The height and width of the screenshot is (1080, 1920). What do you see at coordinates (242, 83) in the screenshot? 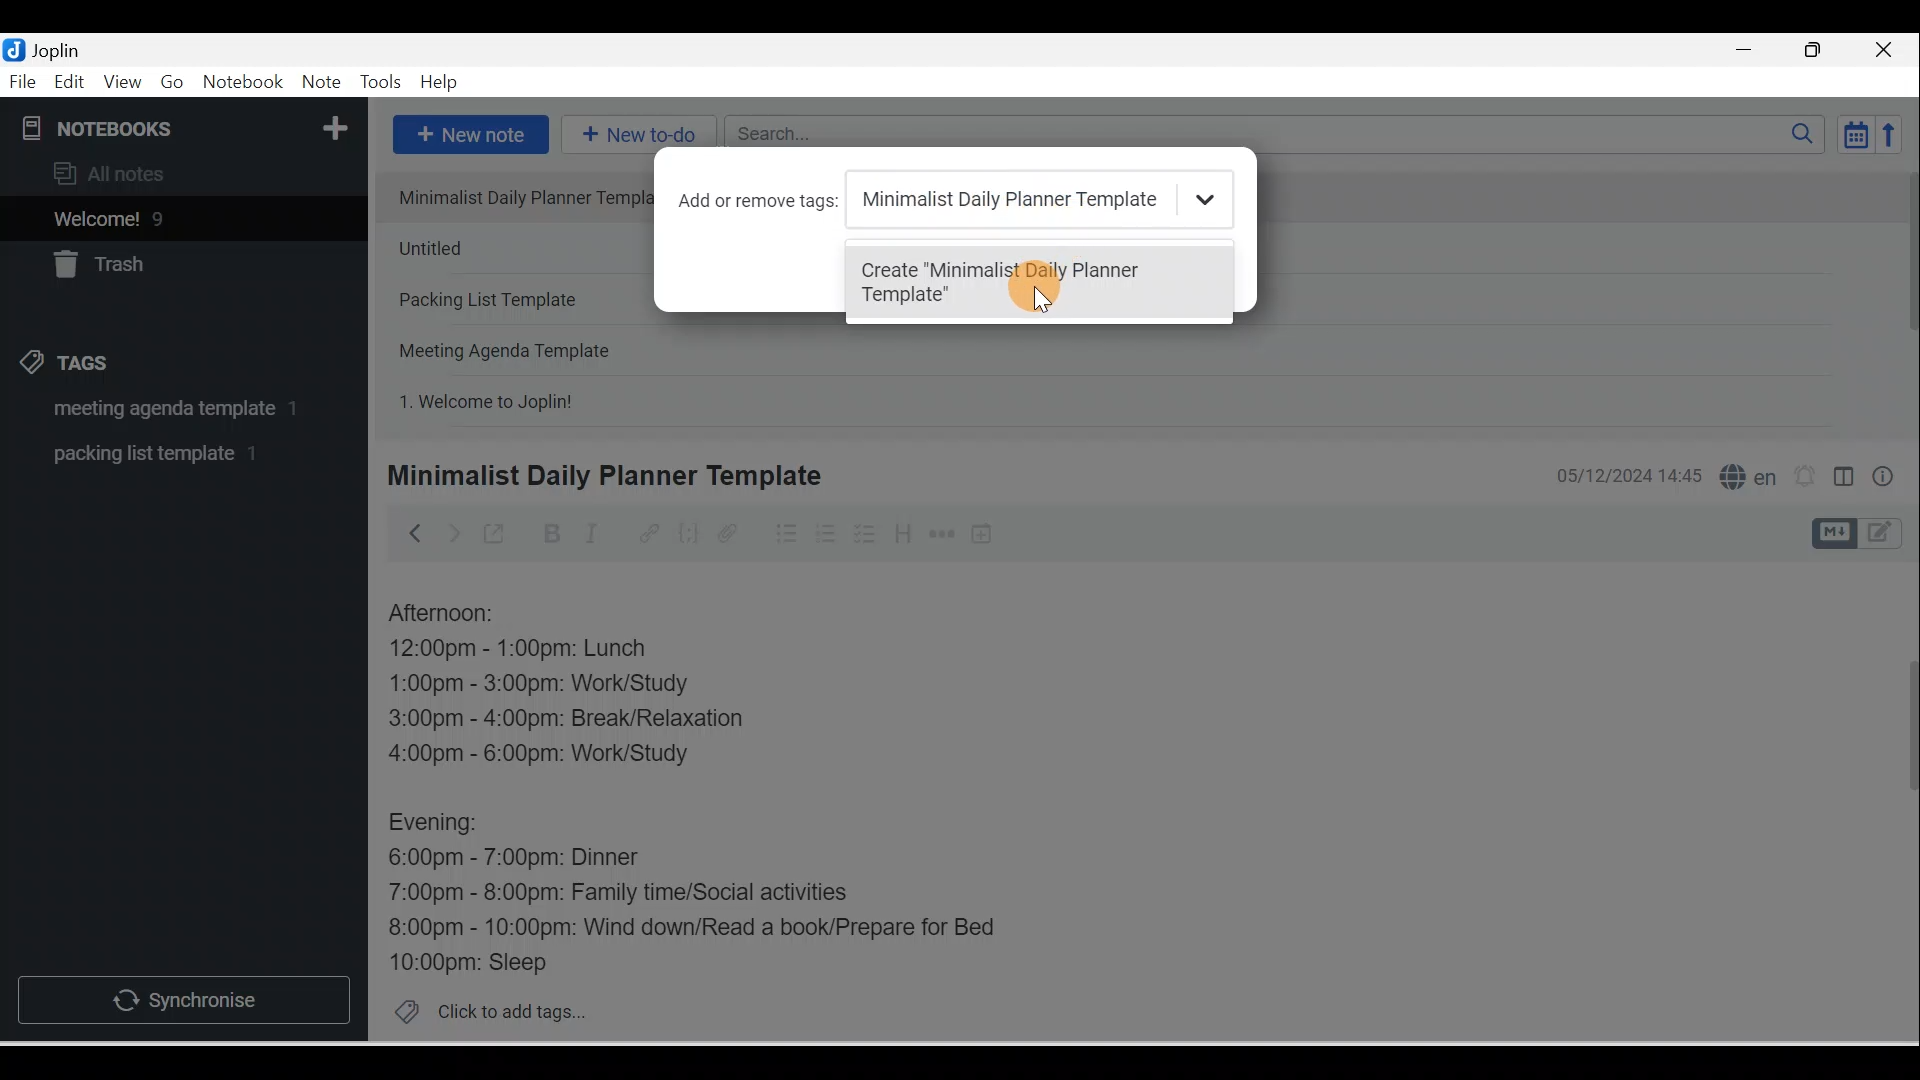
I see `Notebook` at bounding box center [242, 83].